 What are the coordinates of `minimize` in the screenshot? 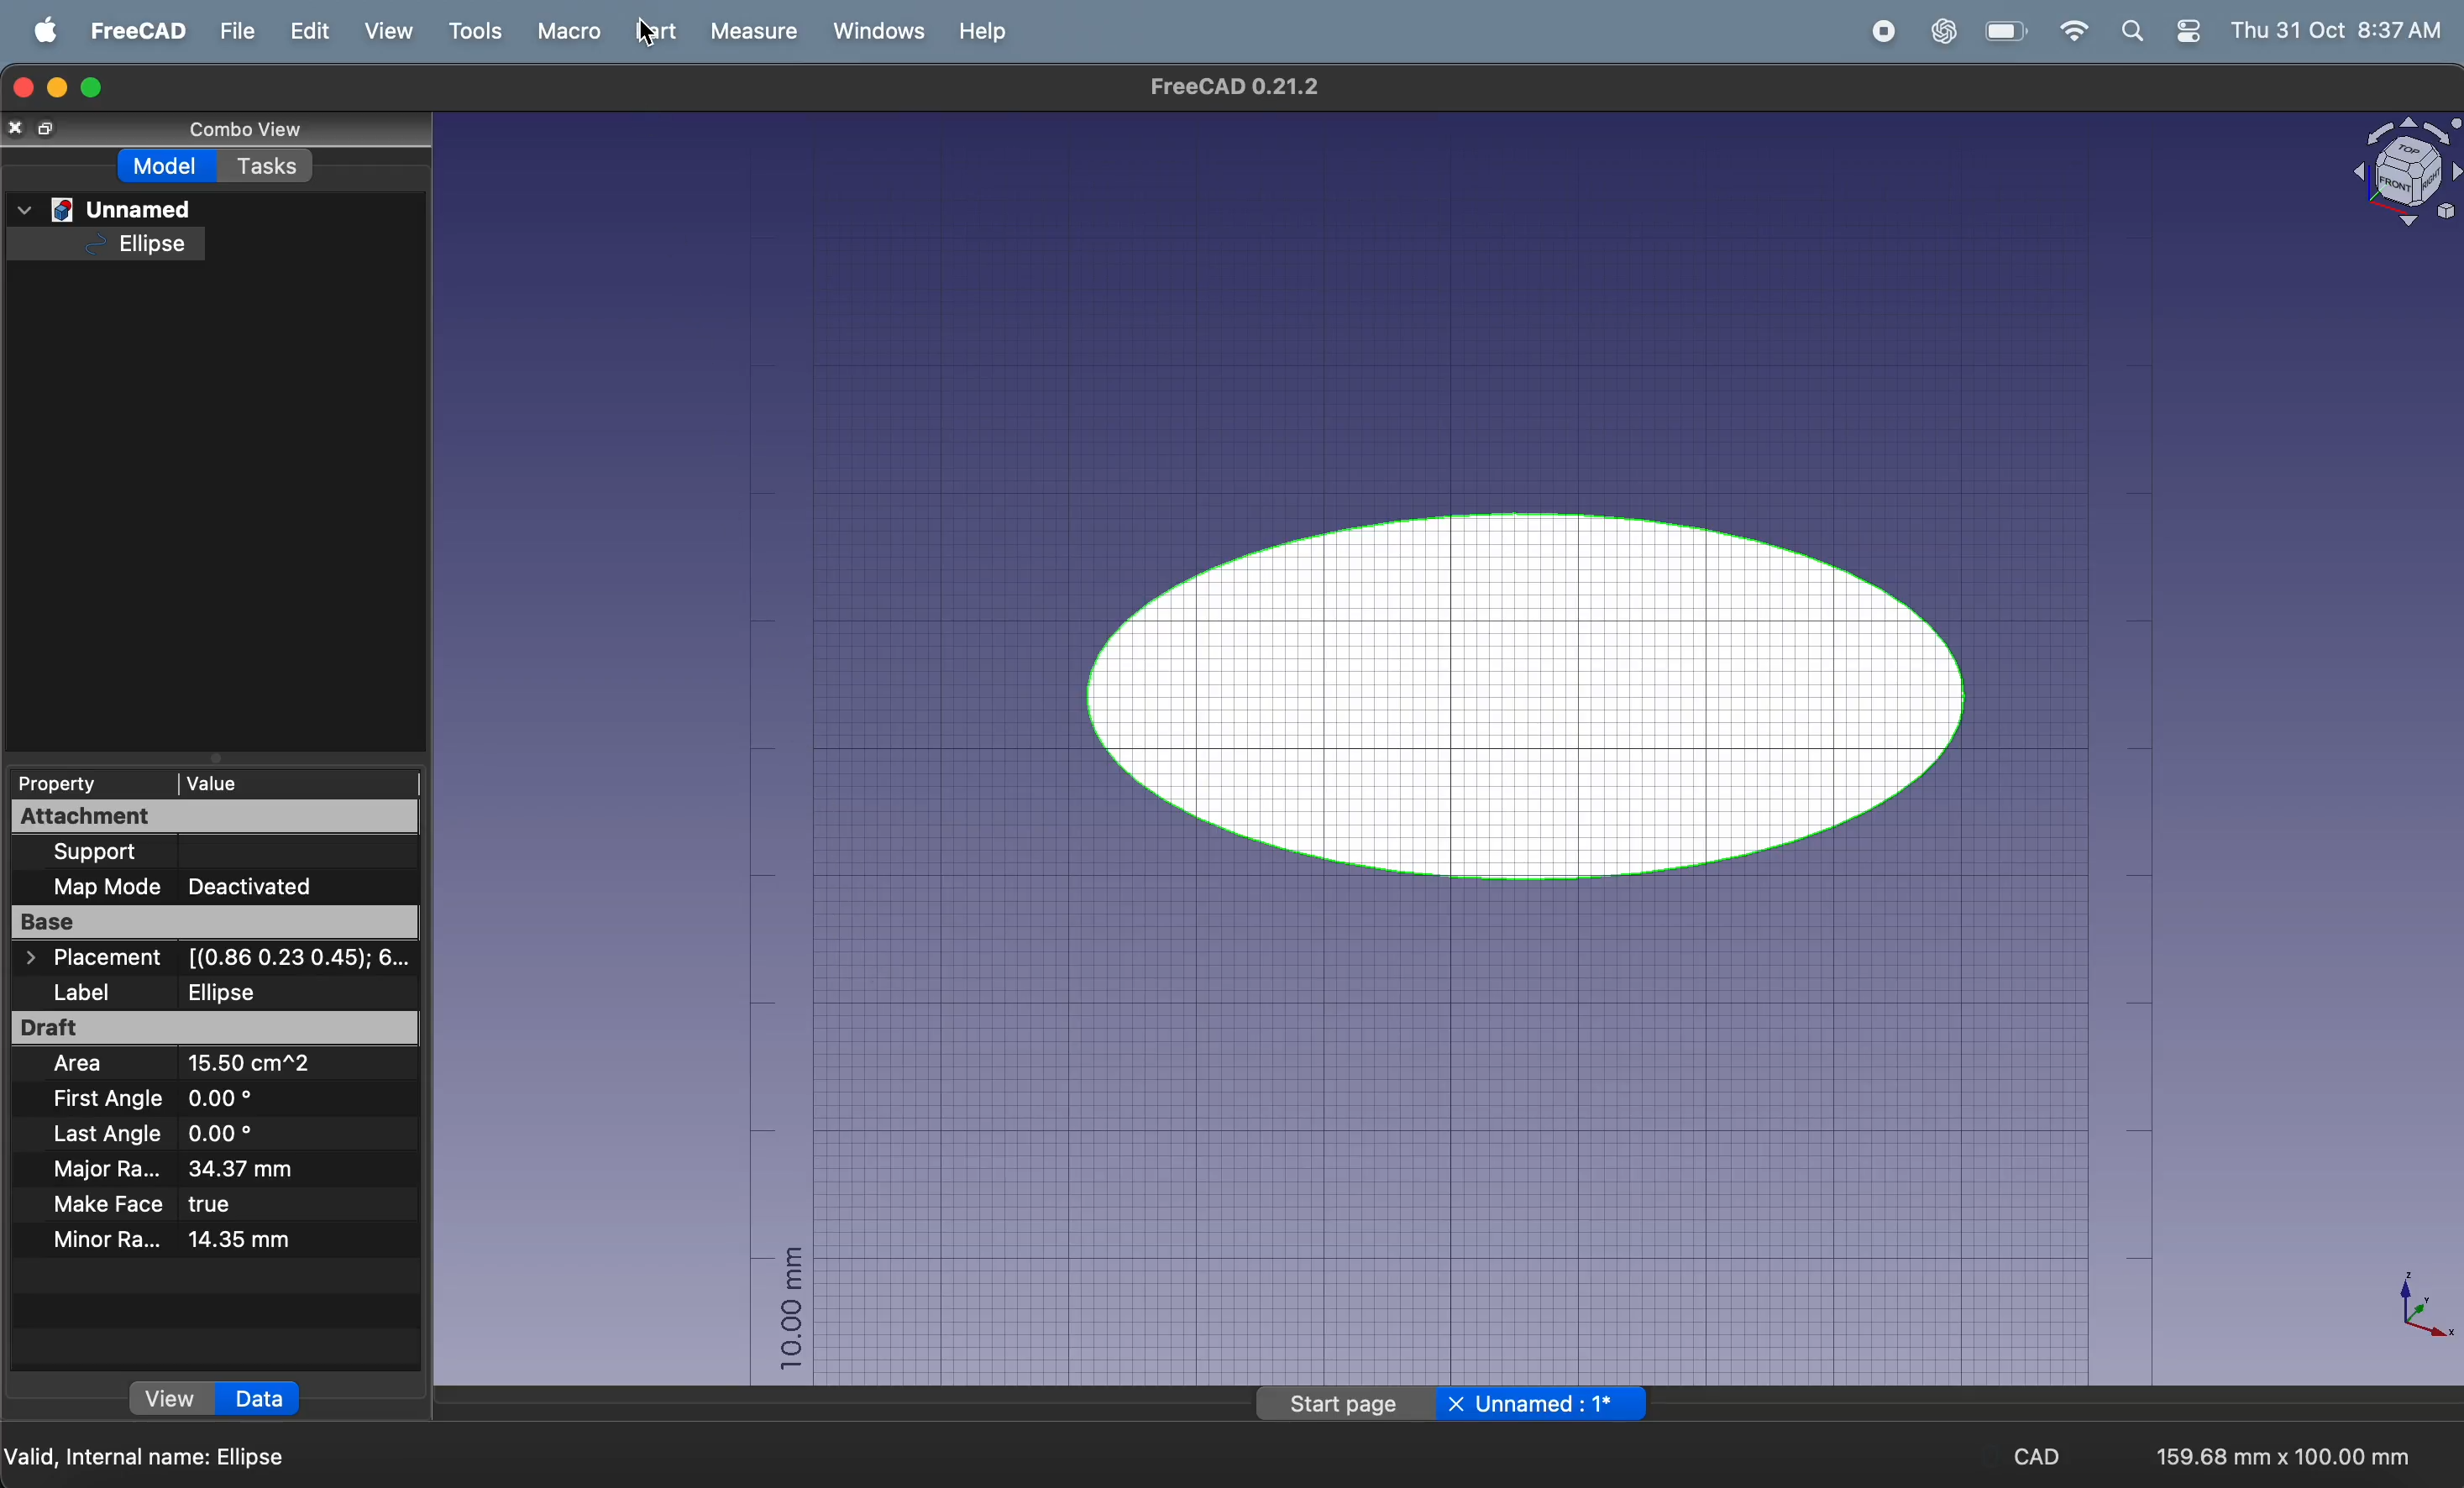 It's located at (61, 90).